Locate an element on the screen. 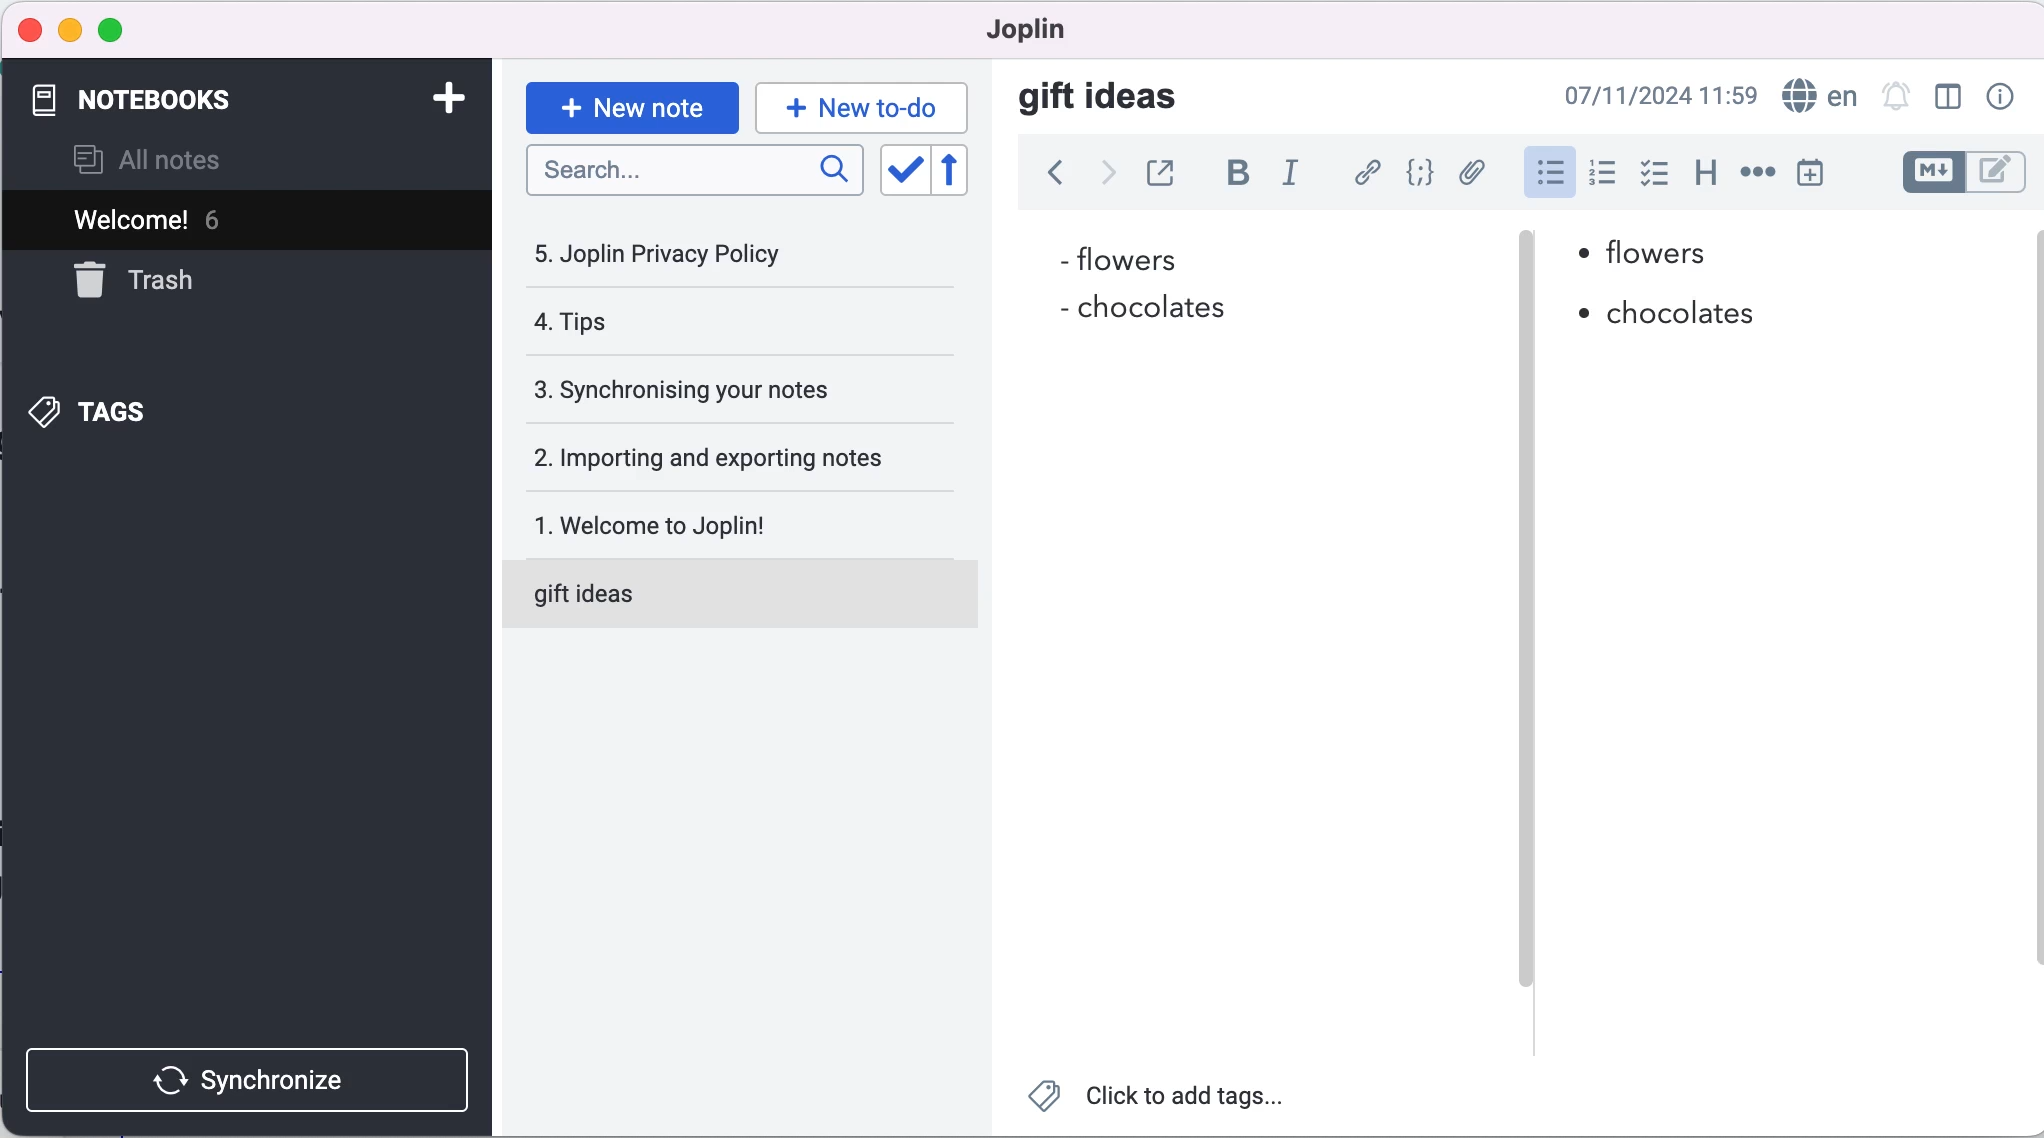 The image size is (2044, 1138). search bar is located at coordinates (691, 172).